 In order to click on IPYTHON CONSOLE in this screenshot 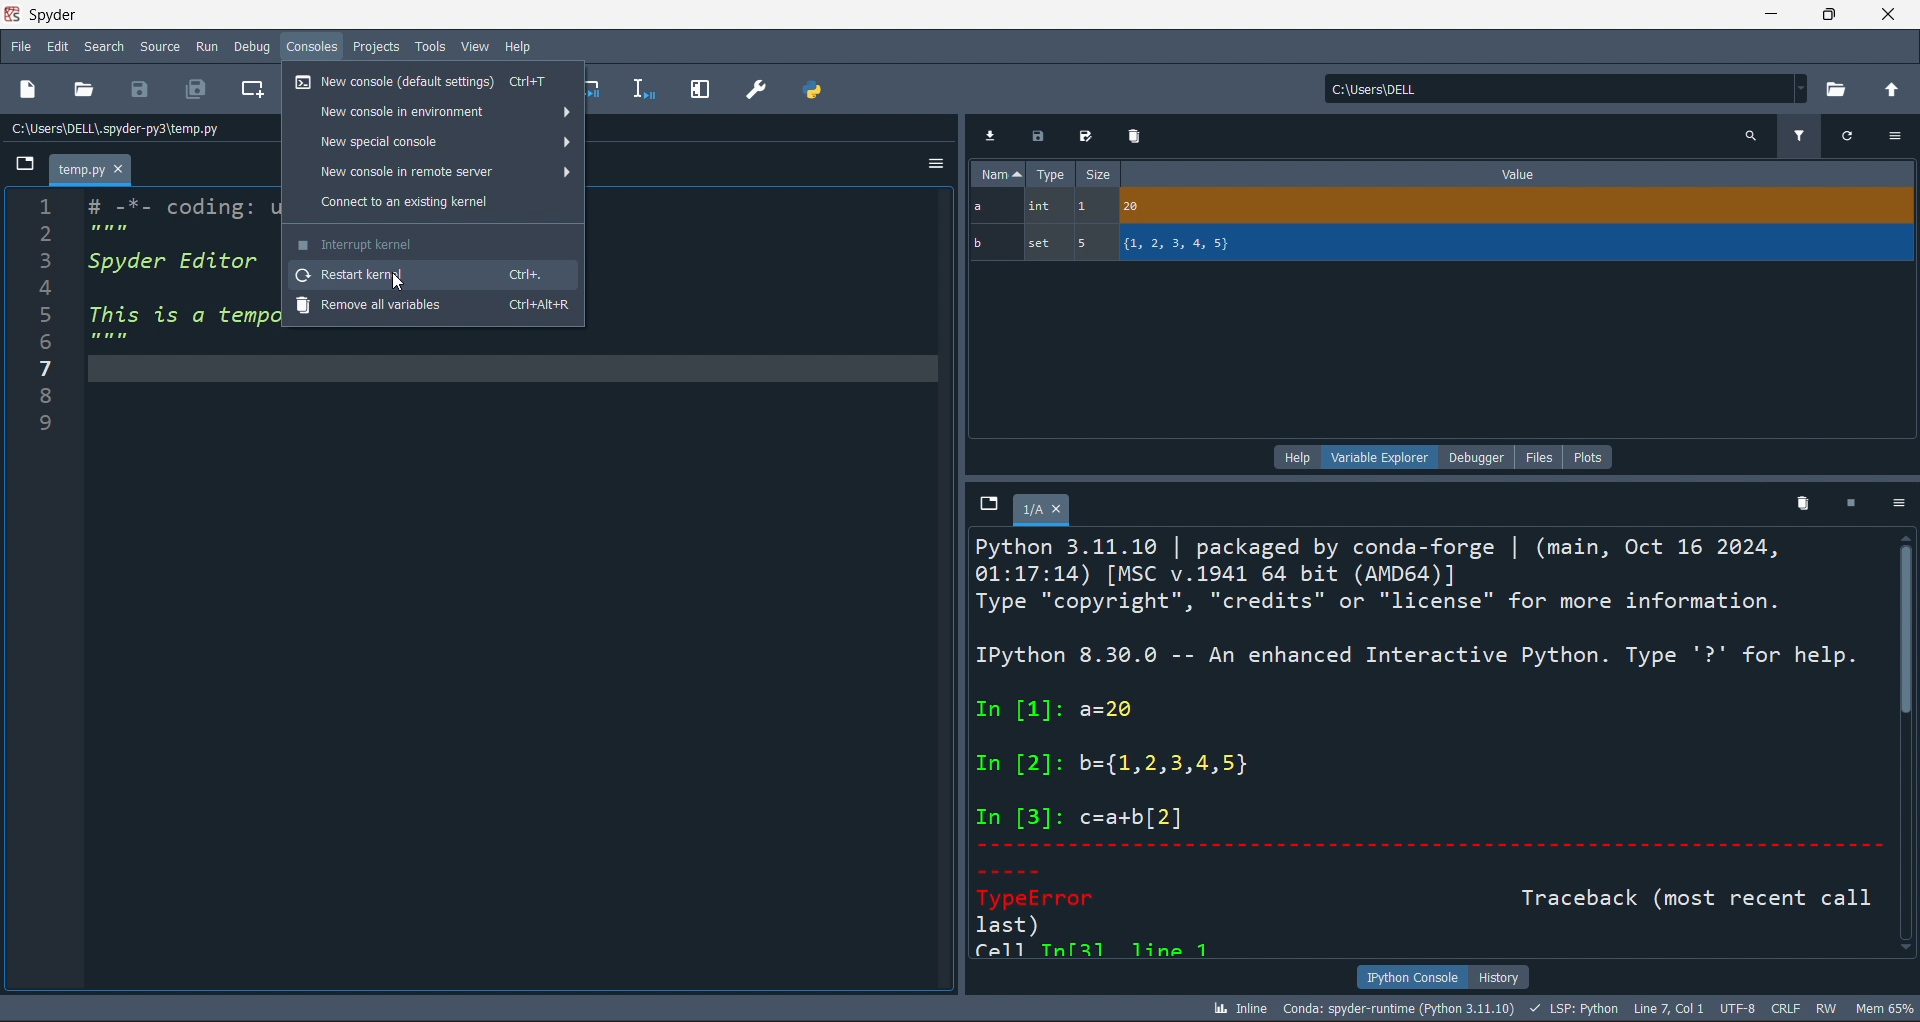, I will do `click(1411, 975)`.